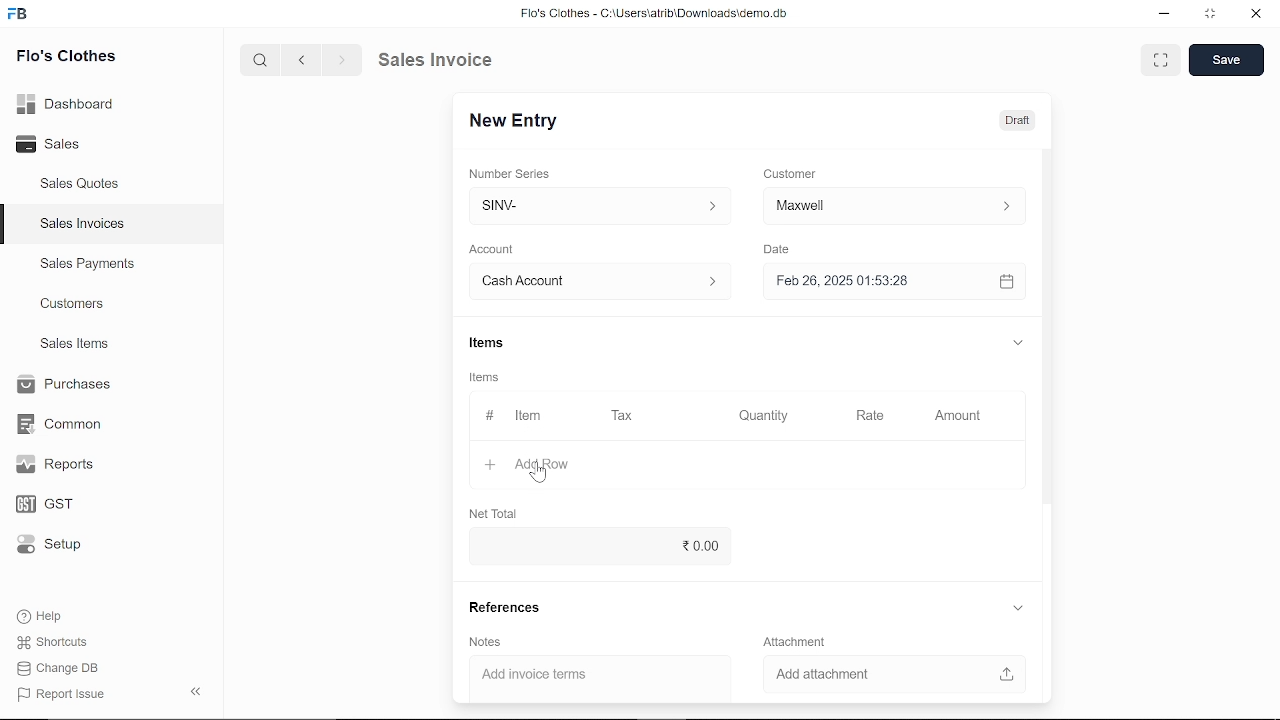 The width and height of the screenshot is (1280, 720). I want to click on Purchases, so click(62, 385).